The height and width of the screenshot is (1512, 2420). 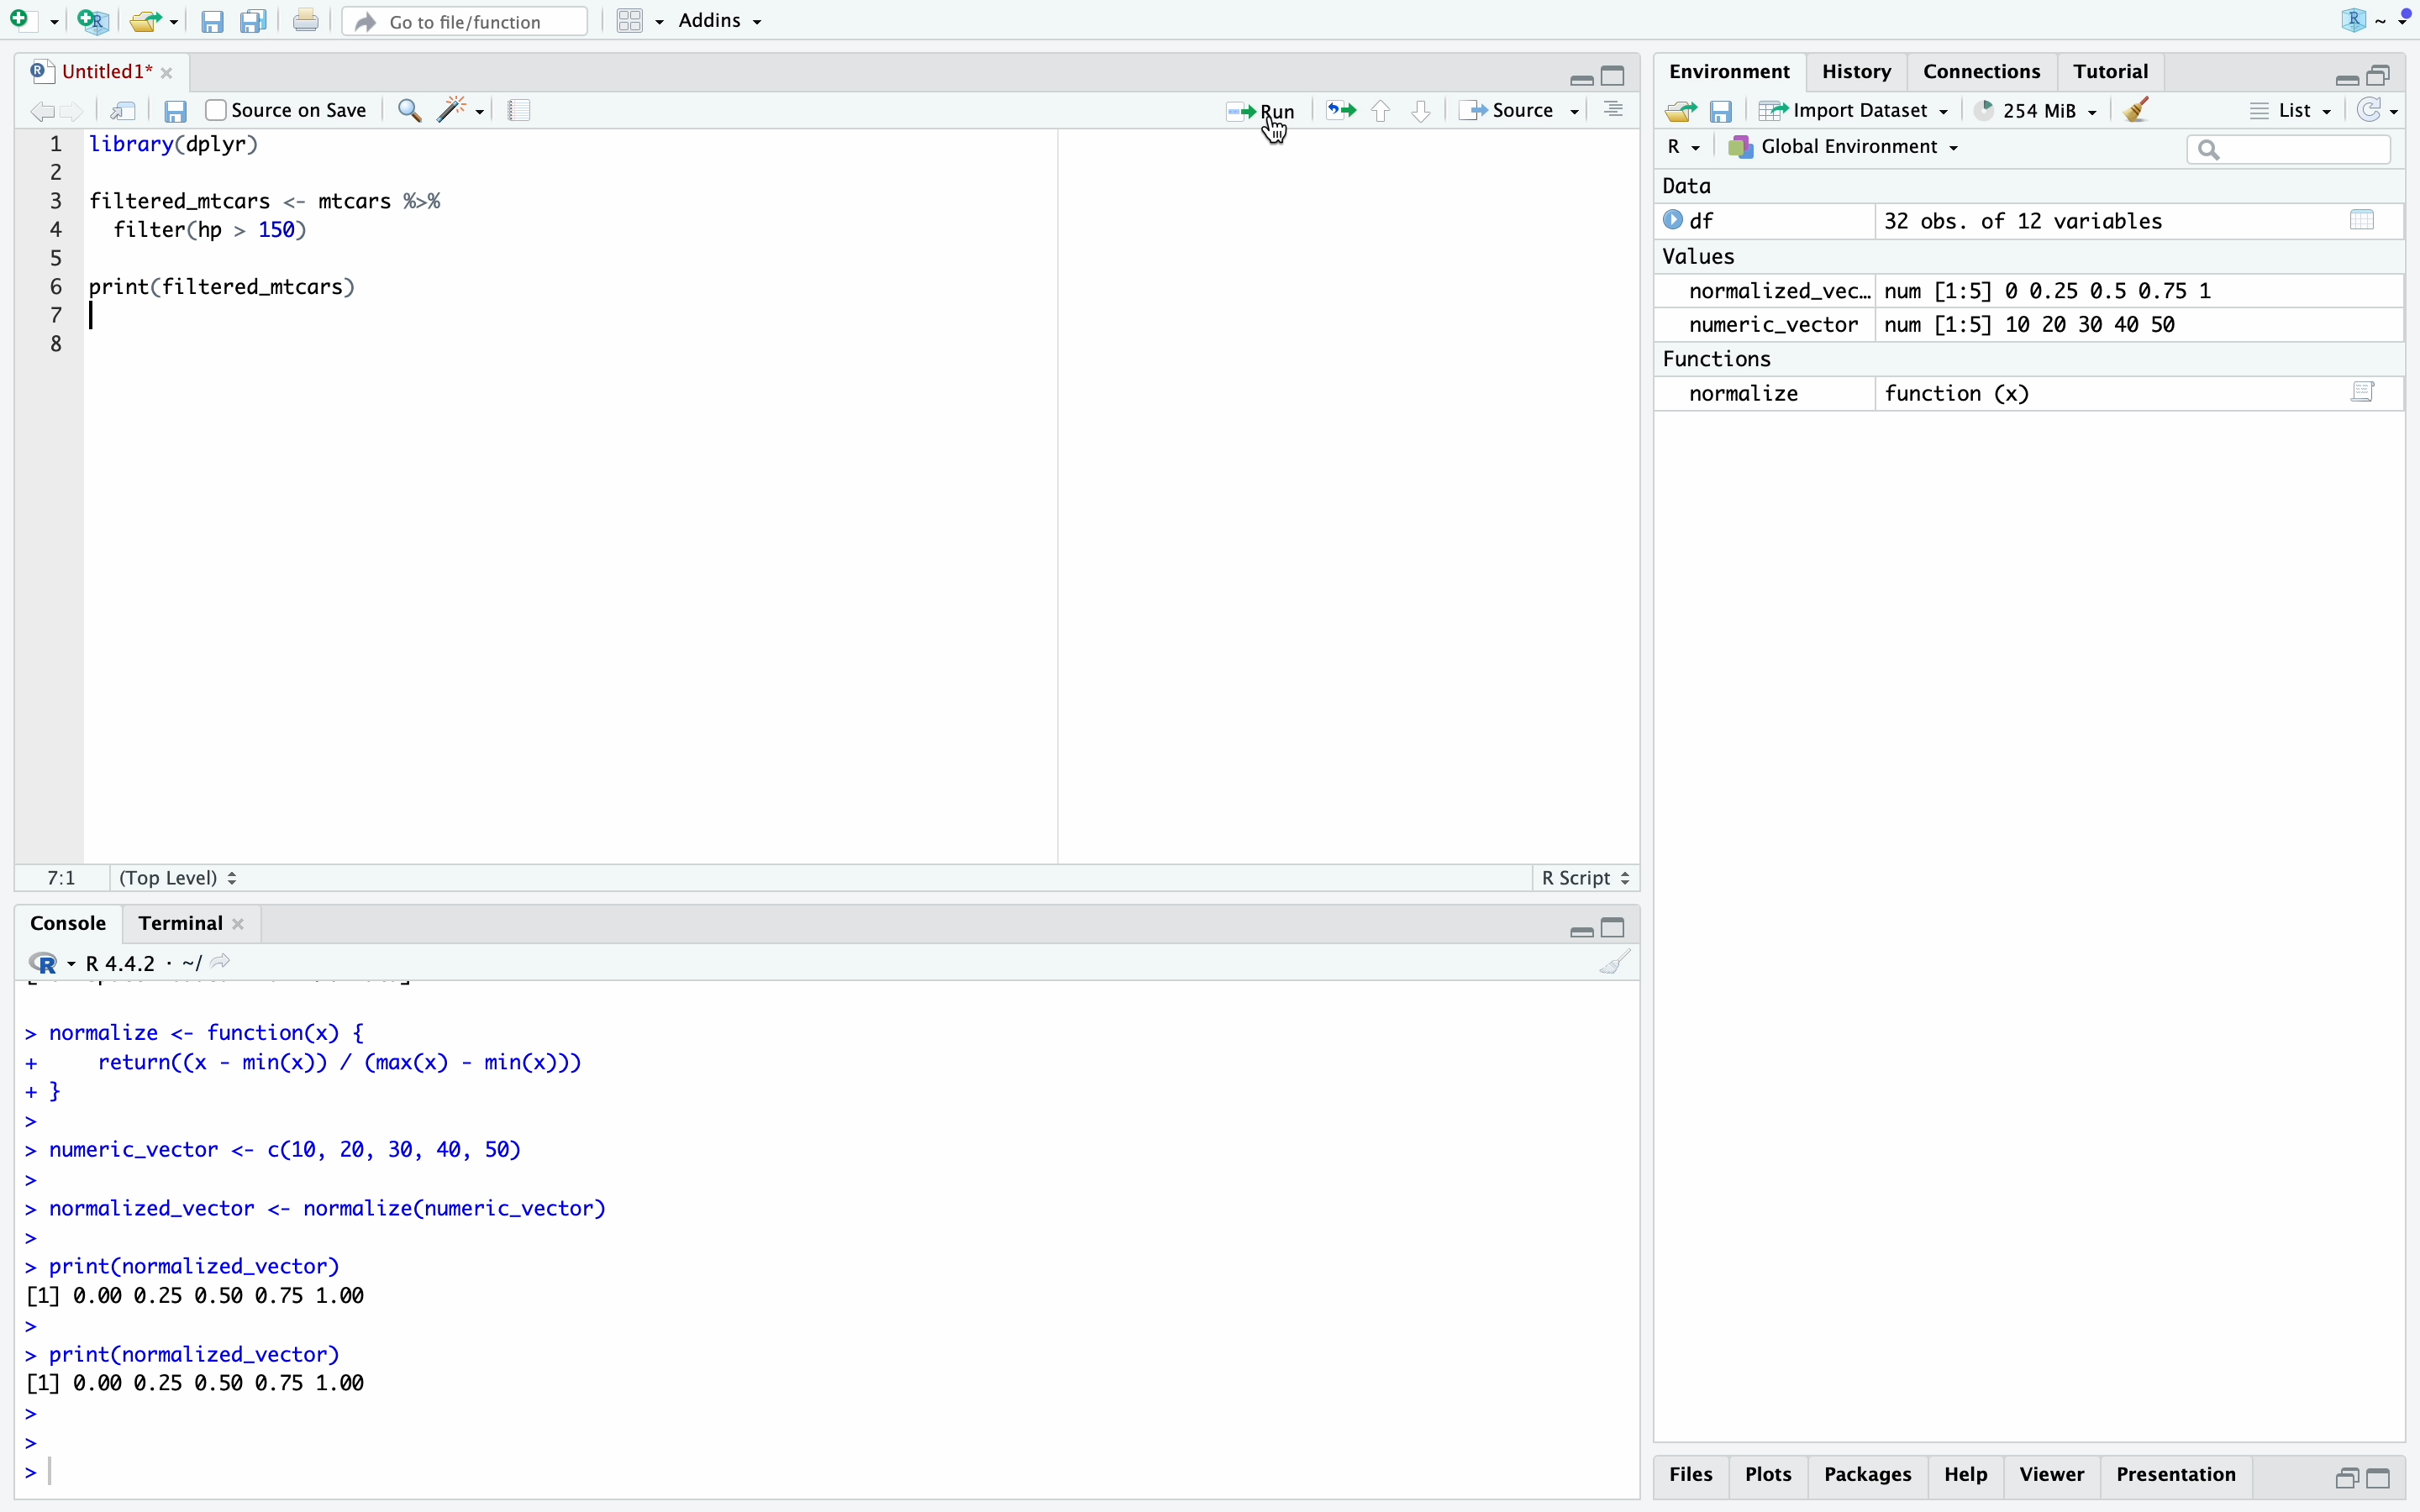 I want to click on line numbers, so click(x=55, y=238).